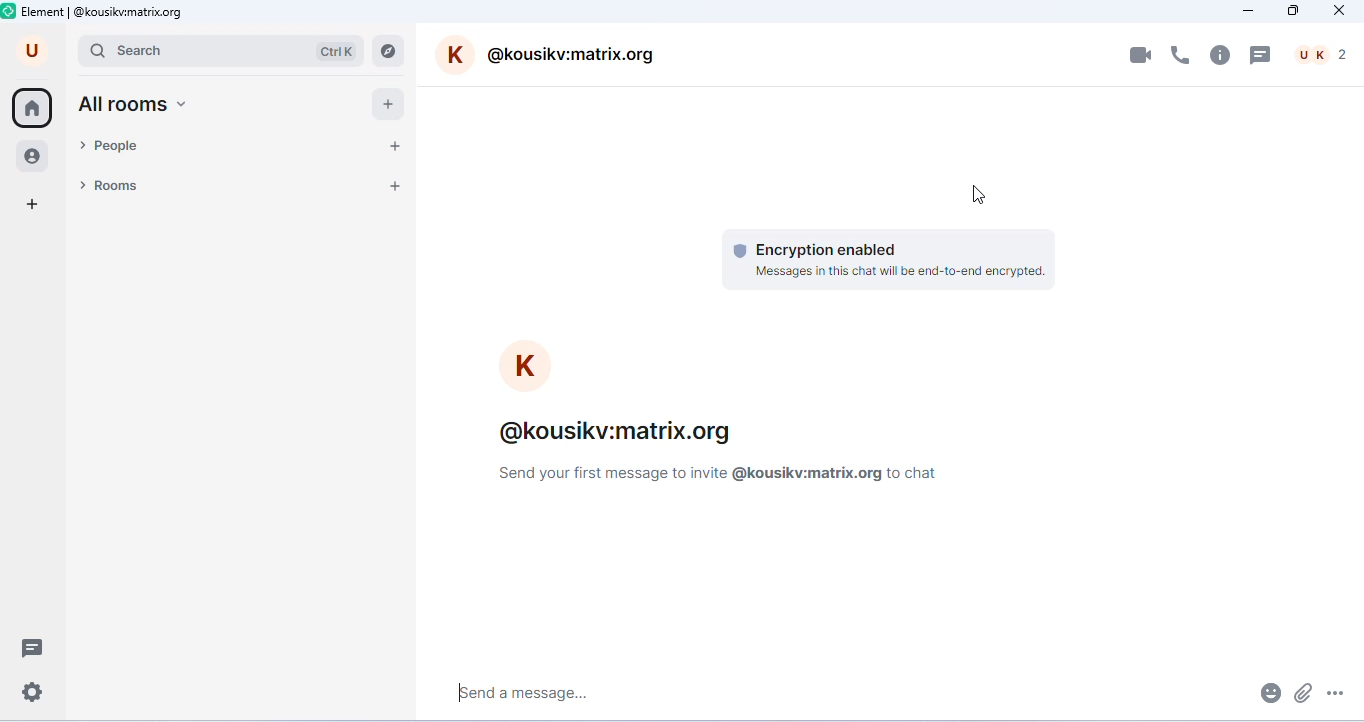  I want to click on encryption enabled , so click(818, 249).